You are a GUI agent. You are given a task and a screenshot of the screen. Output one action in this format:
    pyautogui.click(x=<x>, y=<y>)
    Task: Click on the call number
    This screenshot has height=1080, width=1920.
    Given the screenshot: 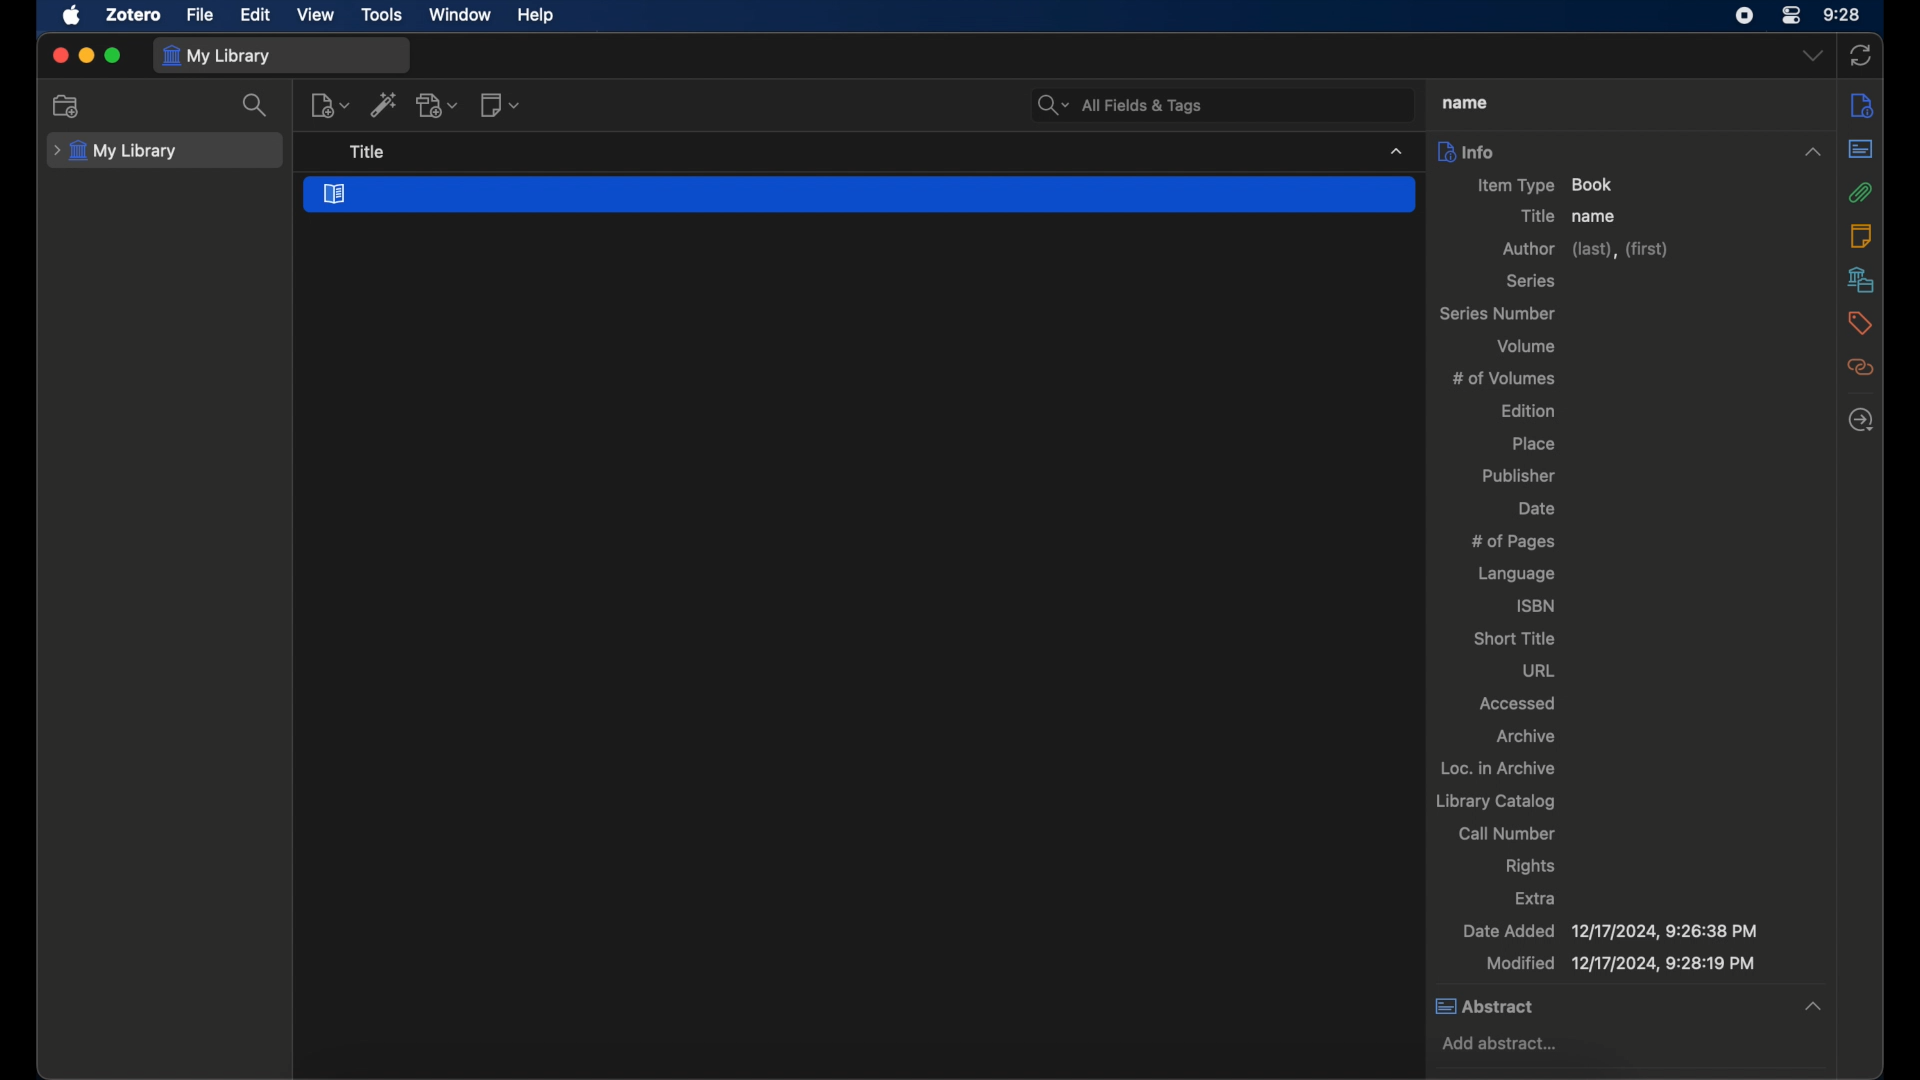 What is the action you would take?
    pyautogui.click(x=1507, y=833)
    